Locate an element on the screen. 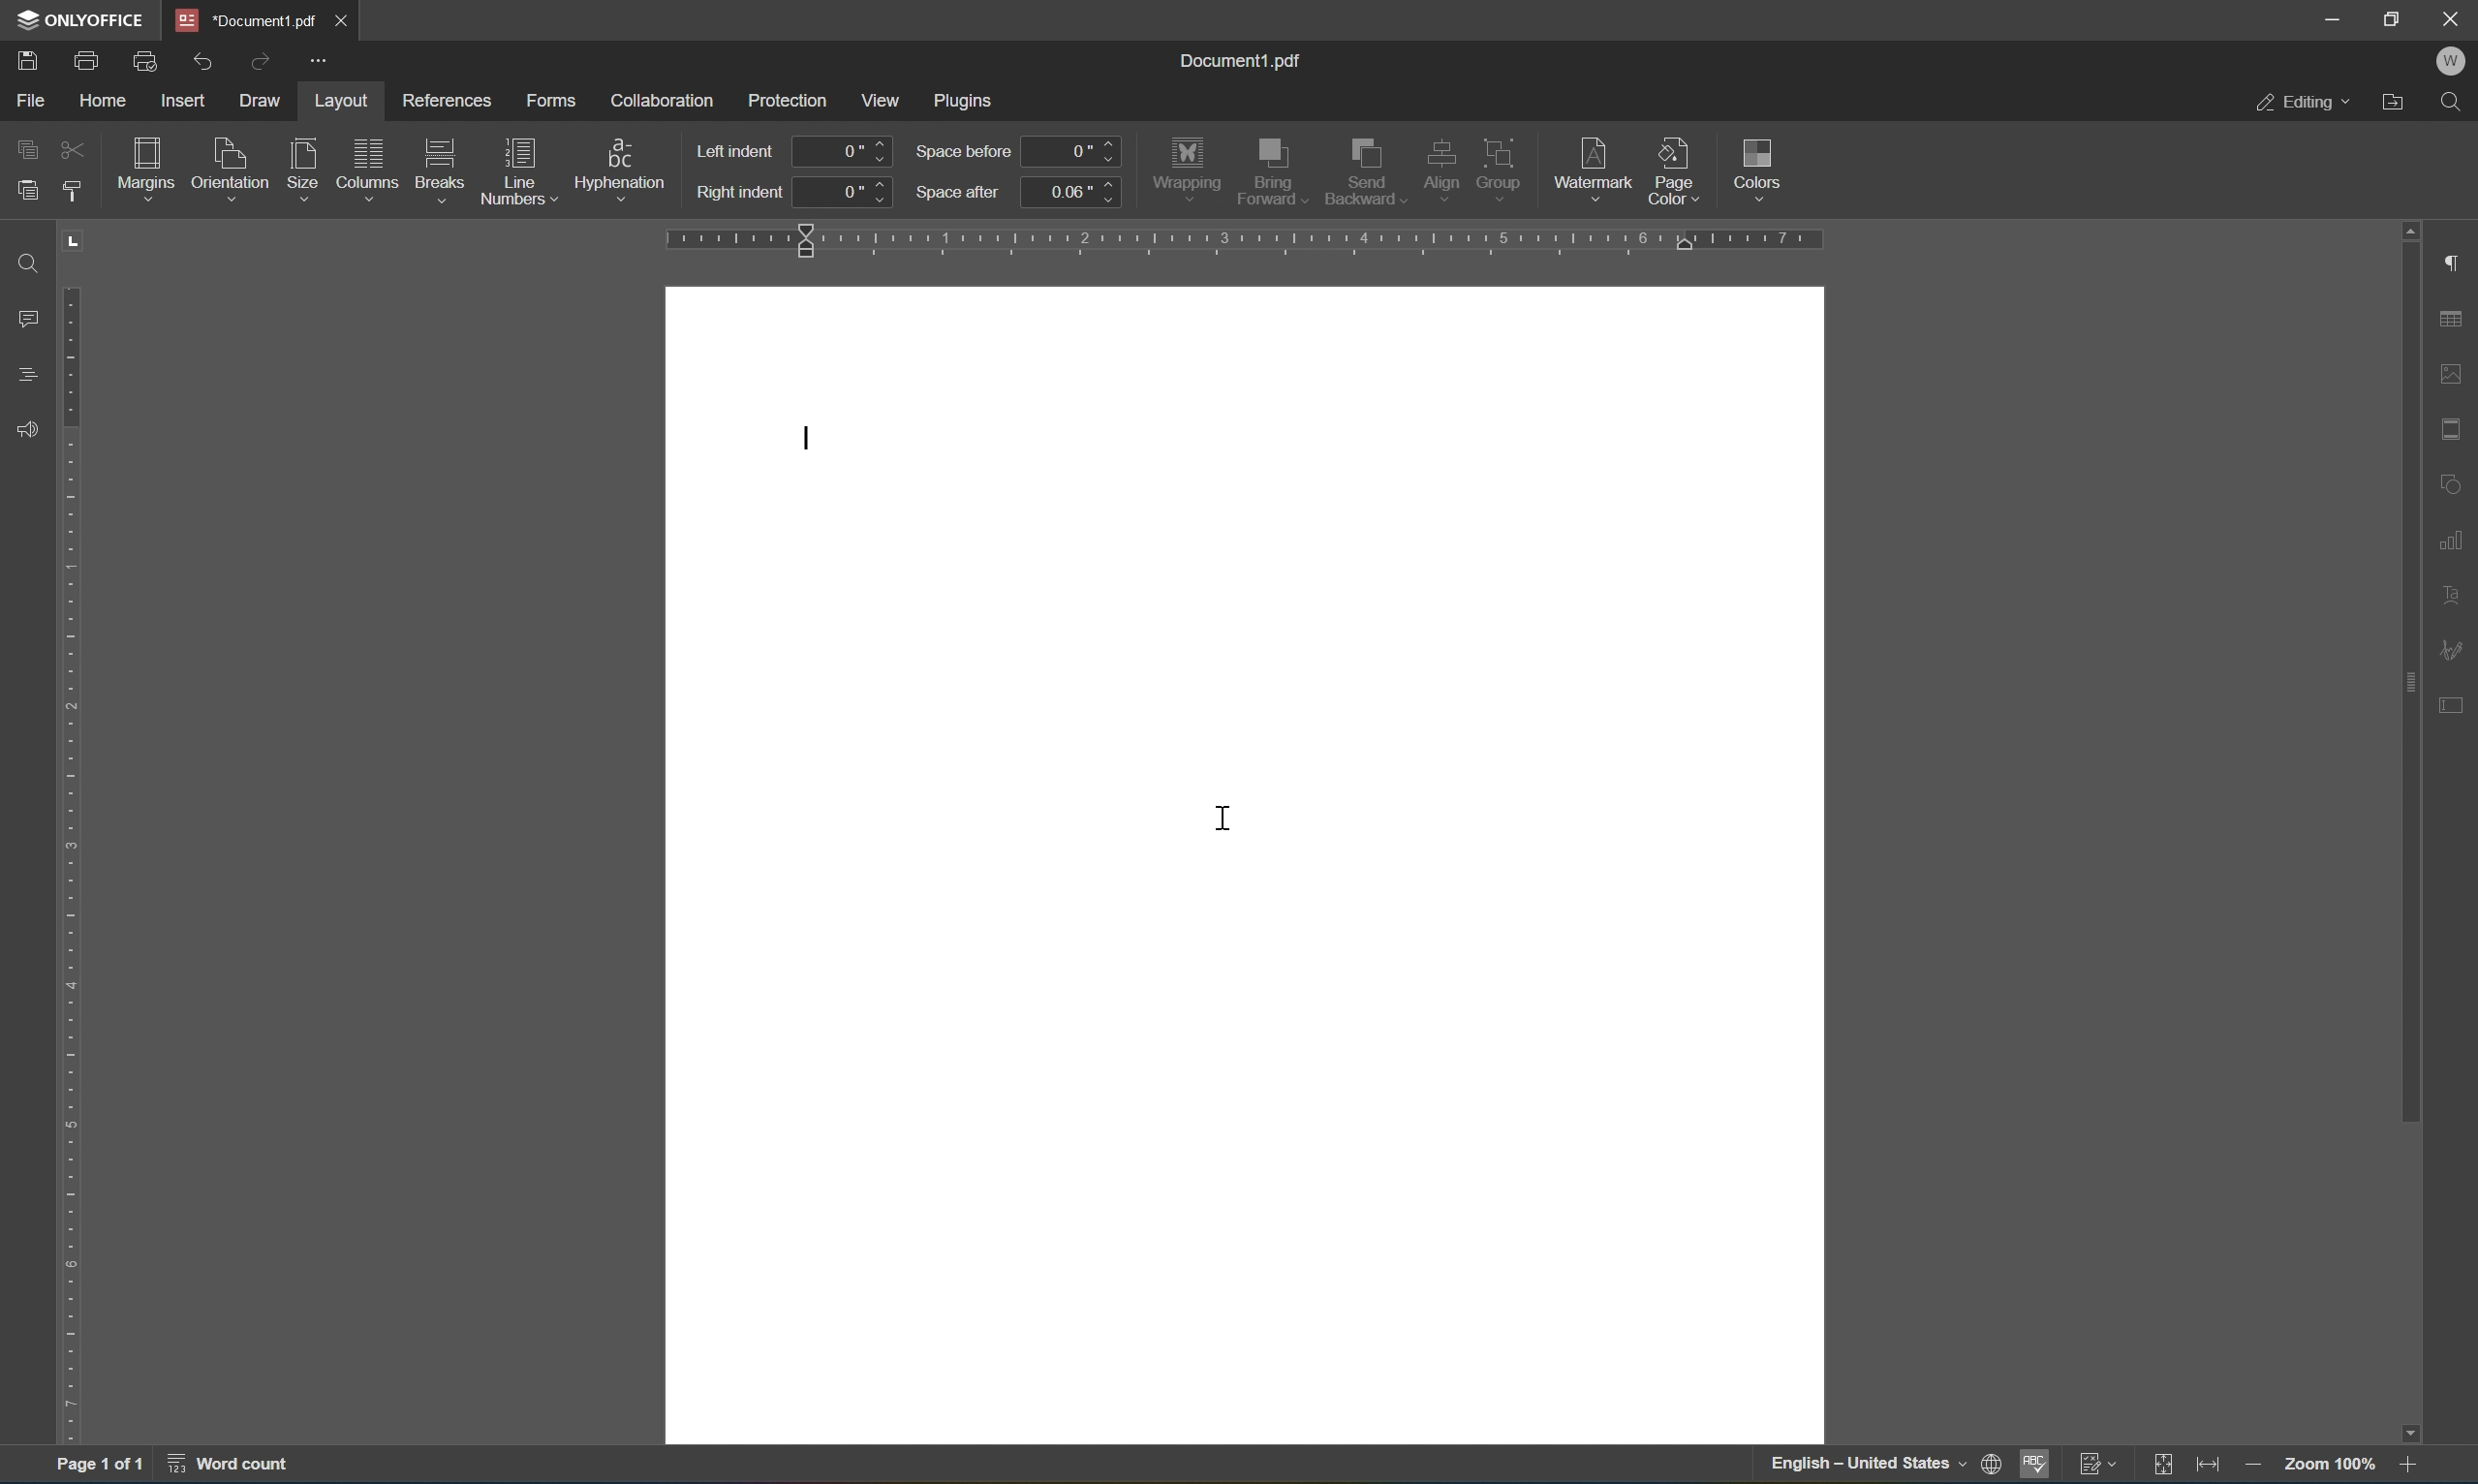  insert is located at coordinates (191, 102).